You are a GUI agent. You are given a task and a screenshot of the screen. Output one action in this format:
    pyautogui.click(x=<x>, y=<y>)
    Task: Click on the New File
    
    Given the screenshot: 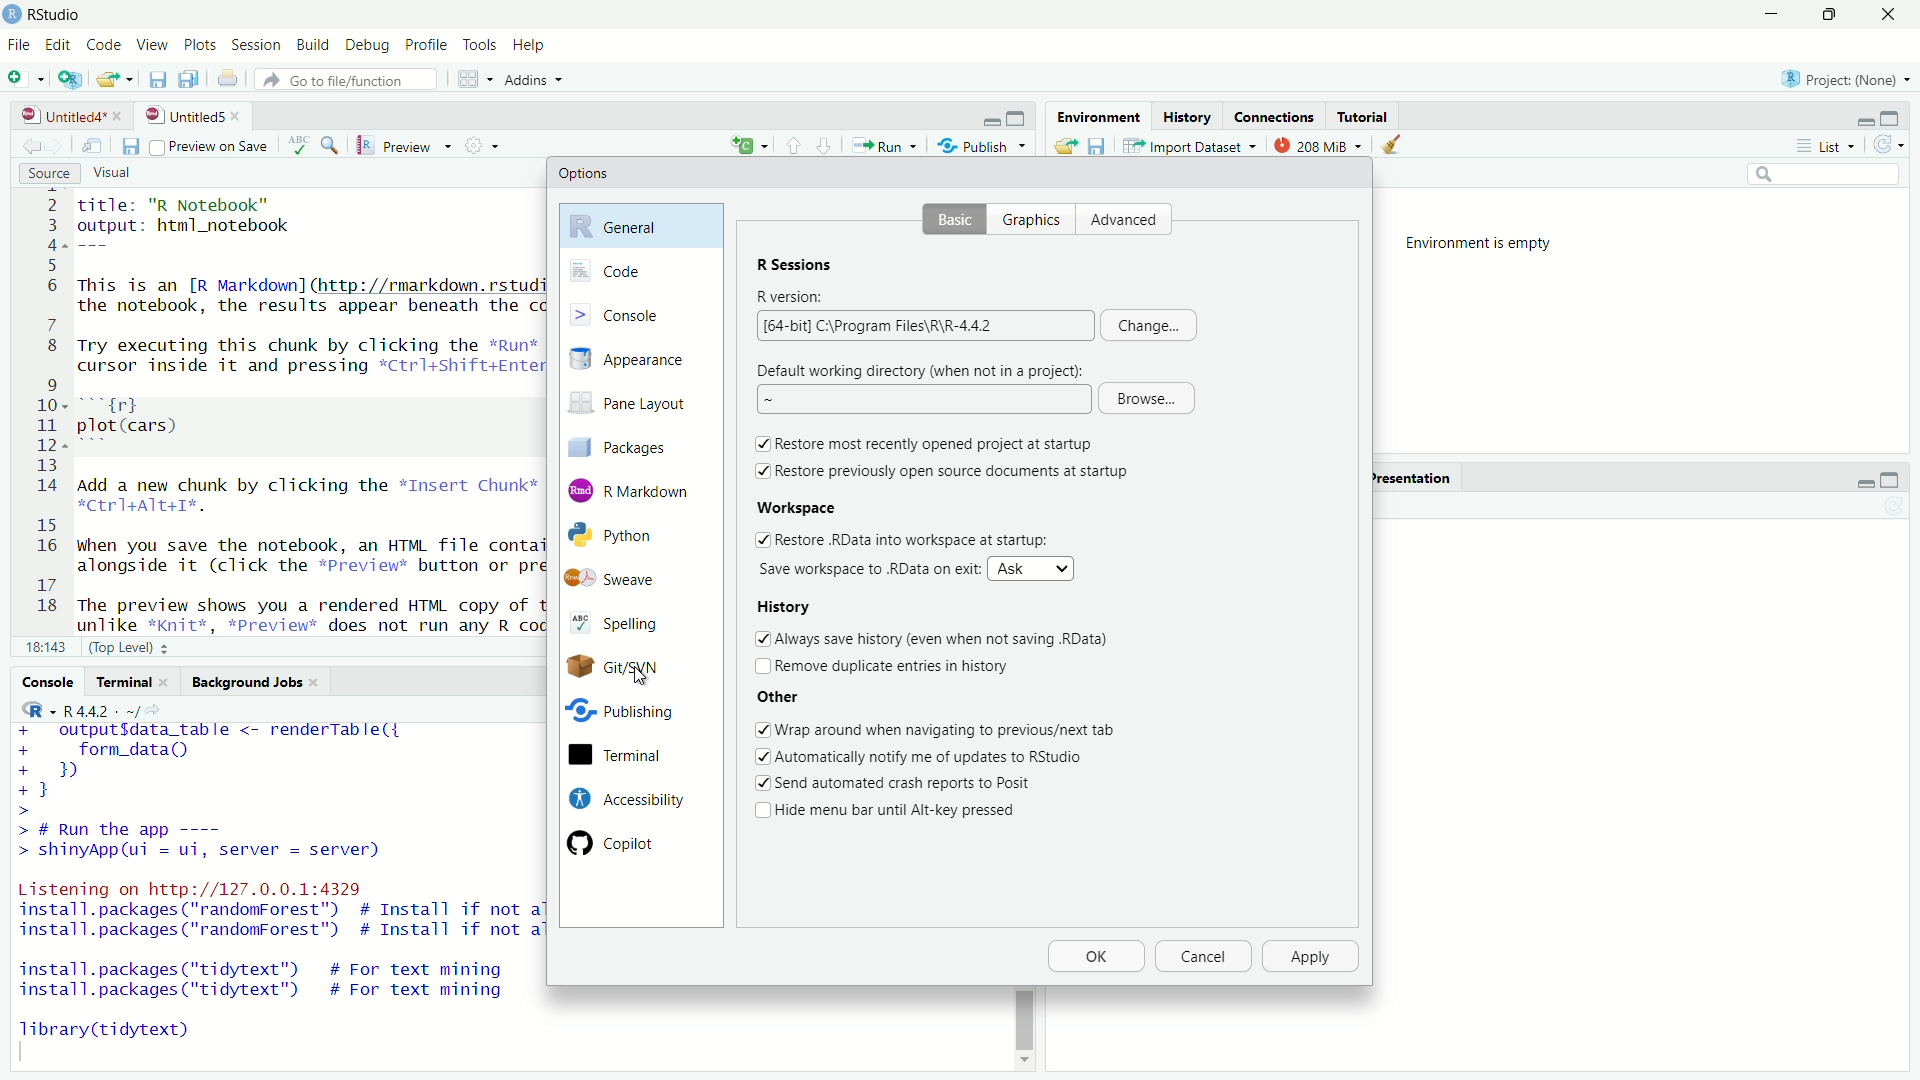 What is the action you would take?
    pyautogui.click(x=27, y=77)
    